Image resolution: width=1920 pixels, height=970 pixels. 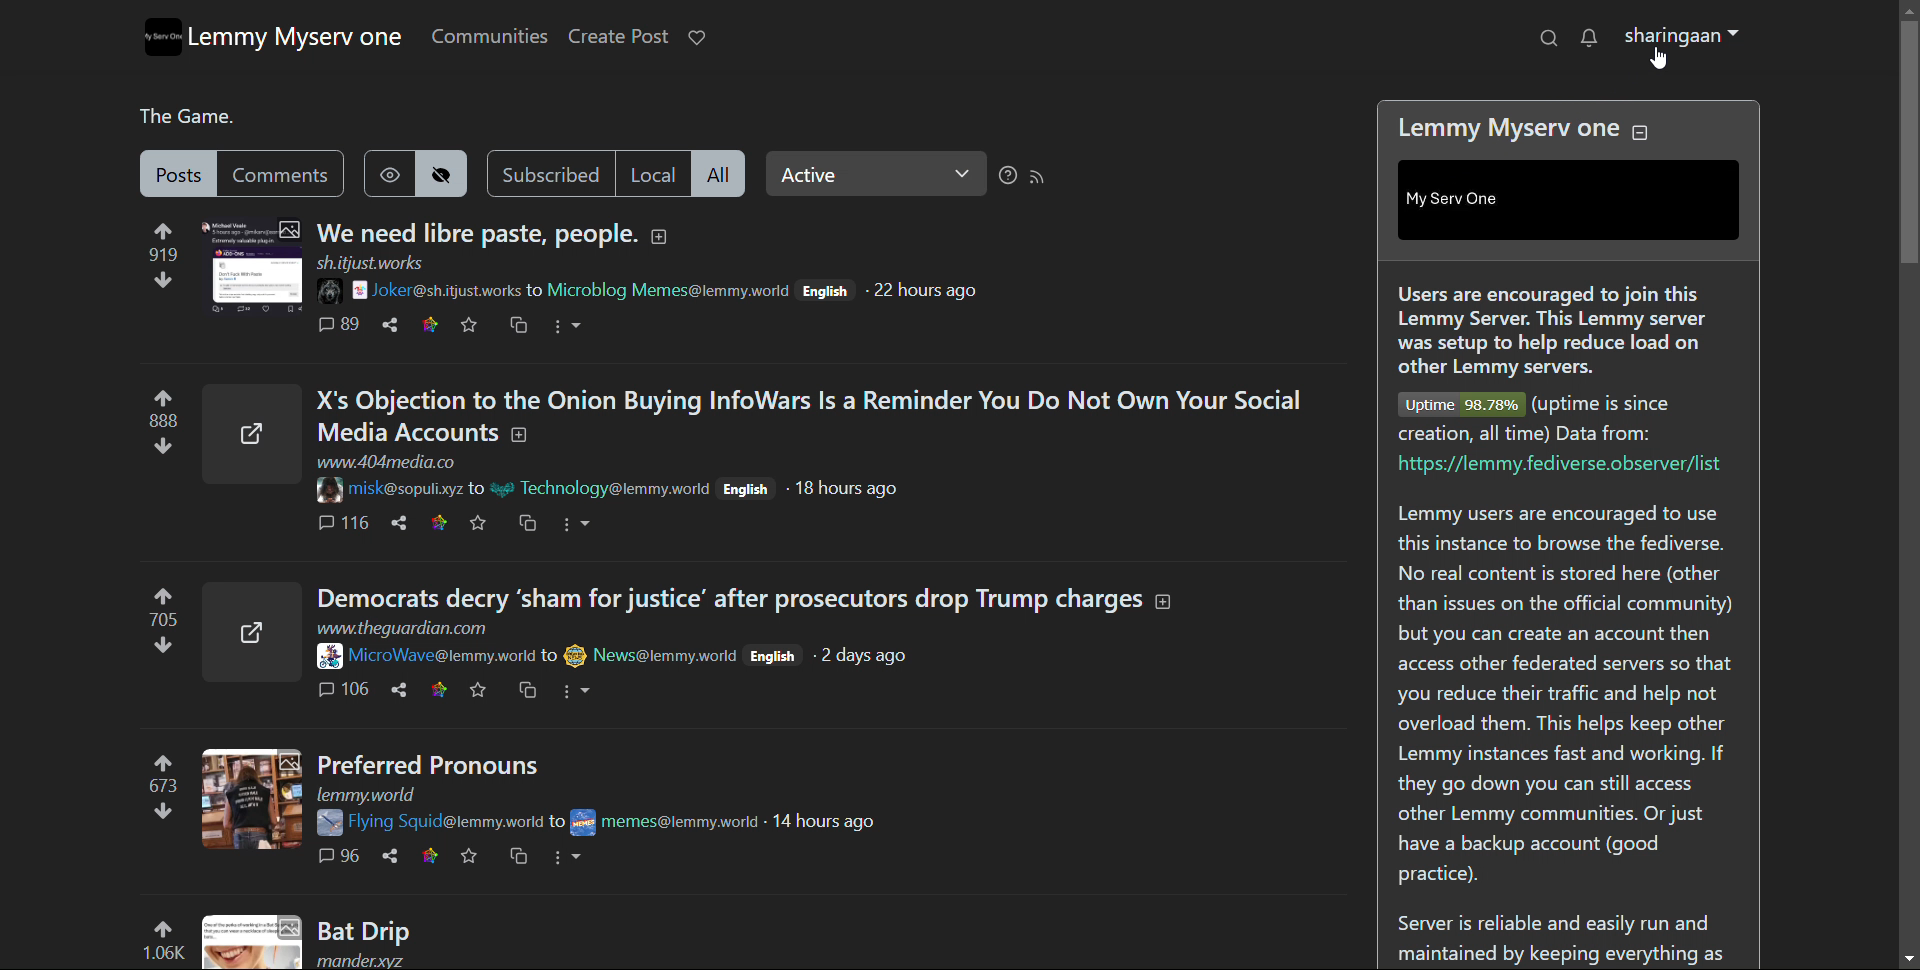 What do you see at coordinates (1550, 37) in the screenshot?
I see `search` at bounding box center [1550, 37].